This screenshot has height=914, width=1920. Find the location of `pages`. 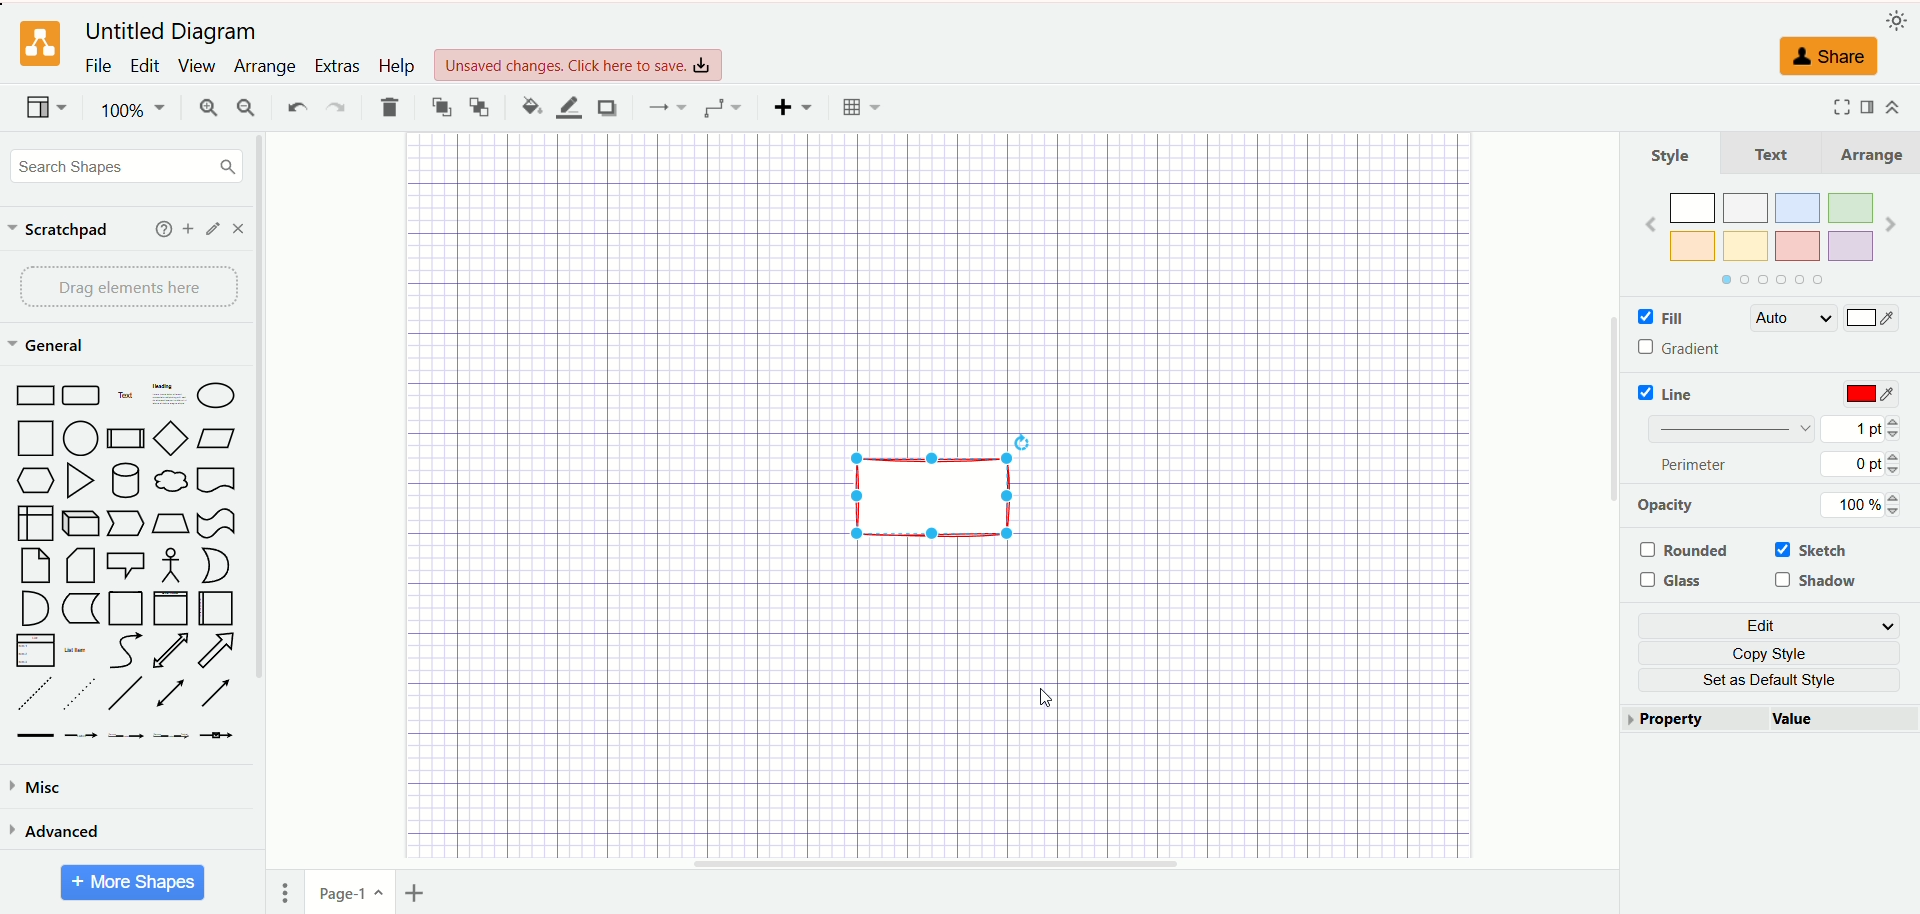

pages is located at coordinates (289, 894).